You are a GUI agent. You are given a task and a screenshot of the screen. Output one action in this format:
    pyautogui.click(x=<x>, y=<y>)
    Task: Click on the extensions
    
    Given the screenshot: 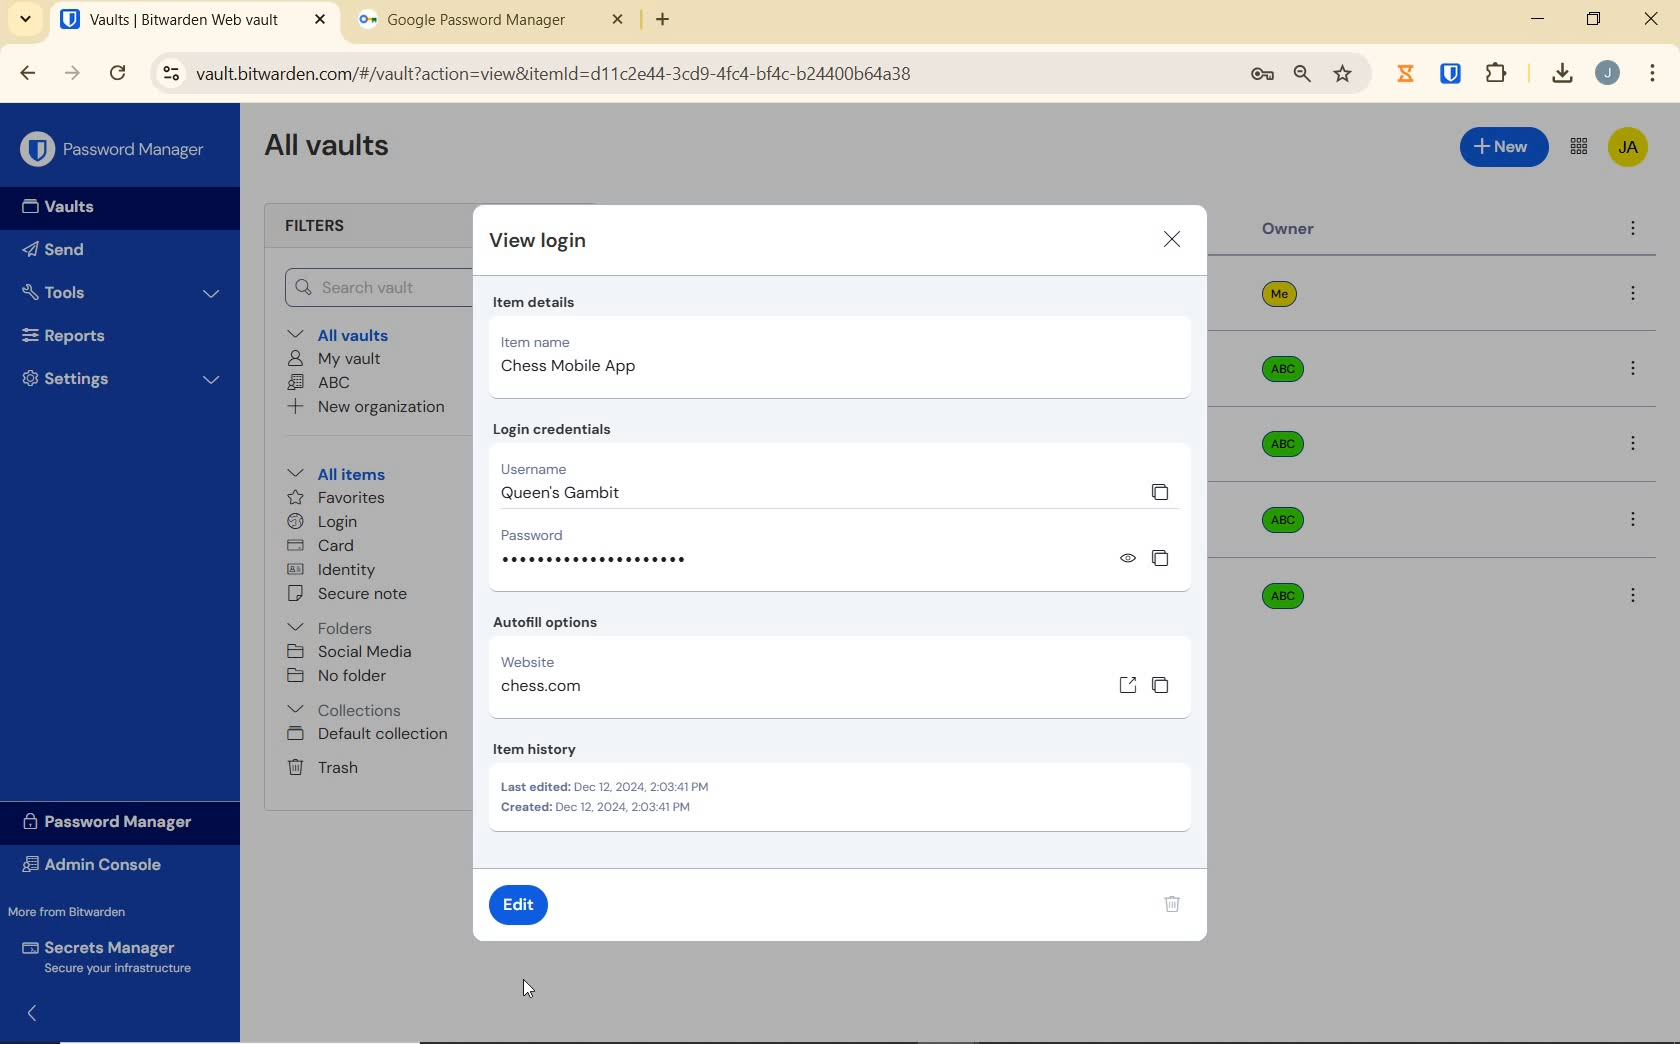 What is the action you would take?
    pyautogui.click(x=1453, y=72)
    